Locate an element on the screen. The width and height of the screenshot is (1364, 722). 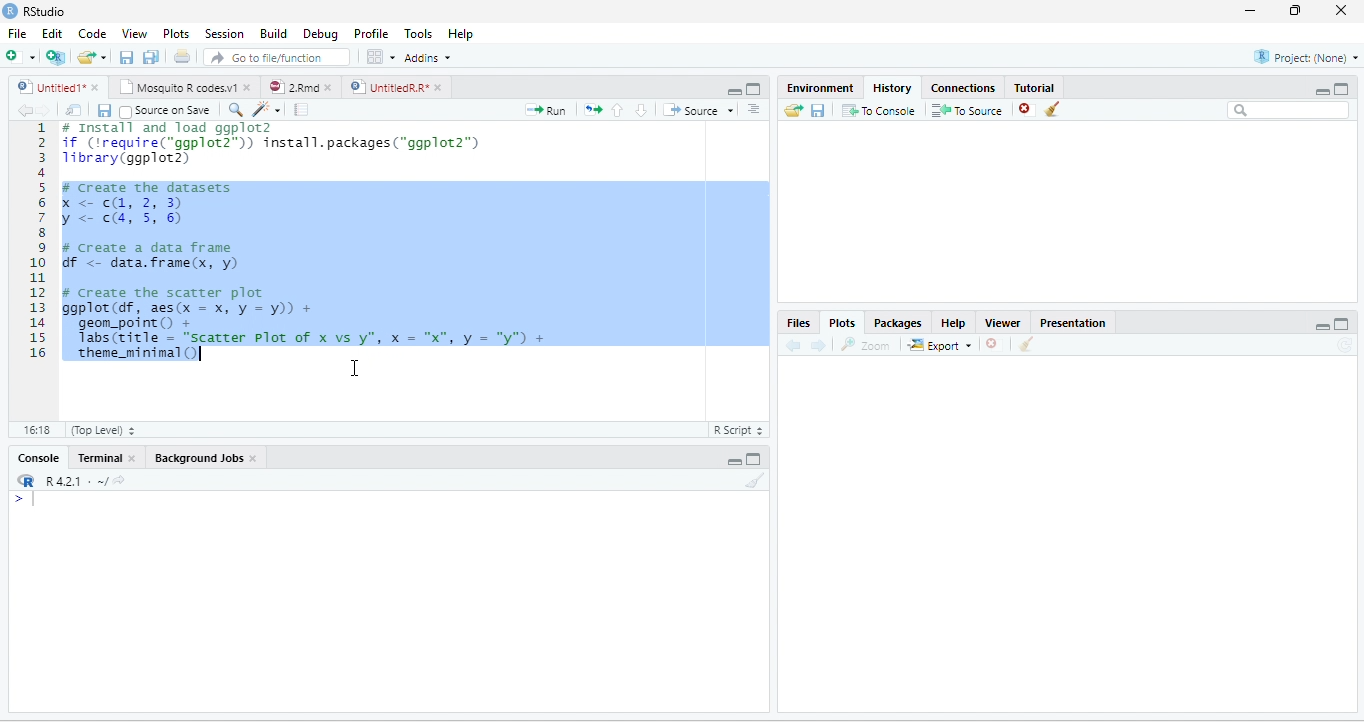
Minimize is located at coordinates (732, 90).